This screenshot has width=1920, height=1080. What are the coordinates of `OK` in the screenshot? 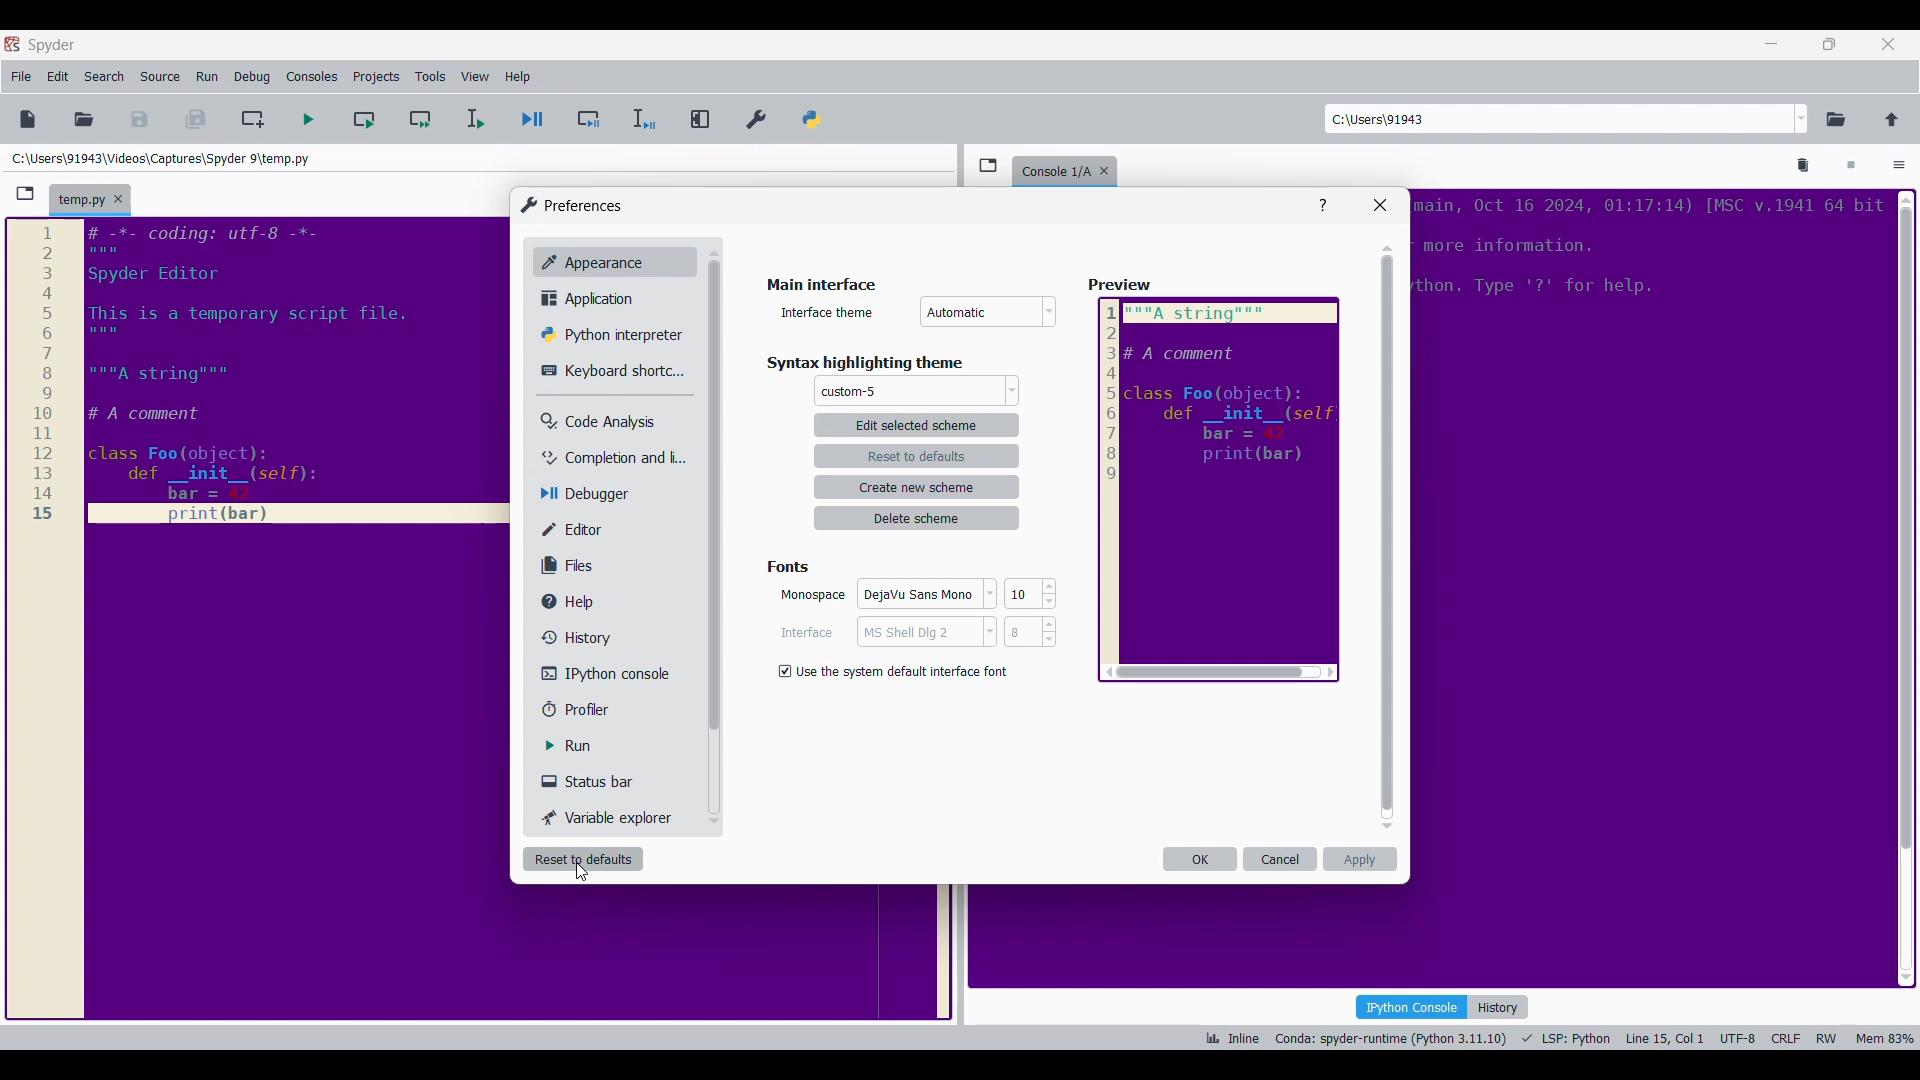 It's located at (1200, 859).